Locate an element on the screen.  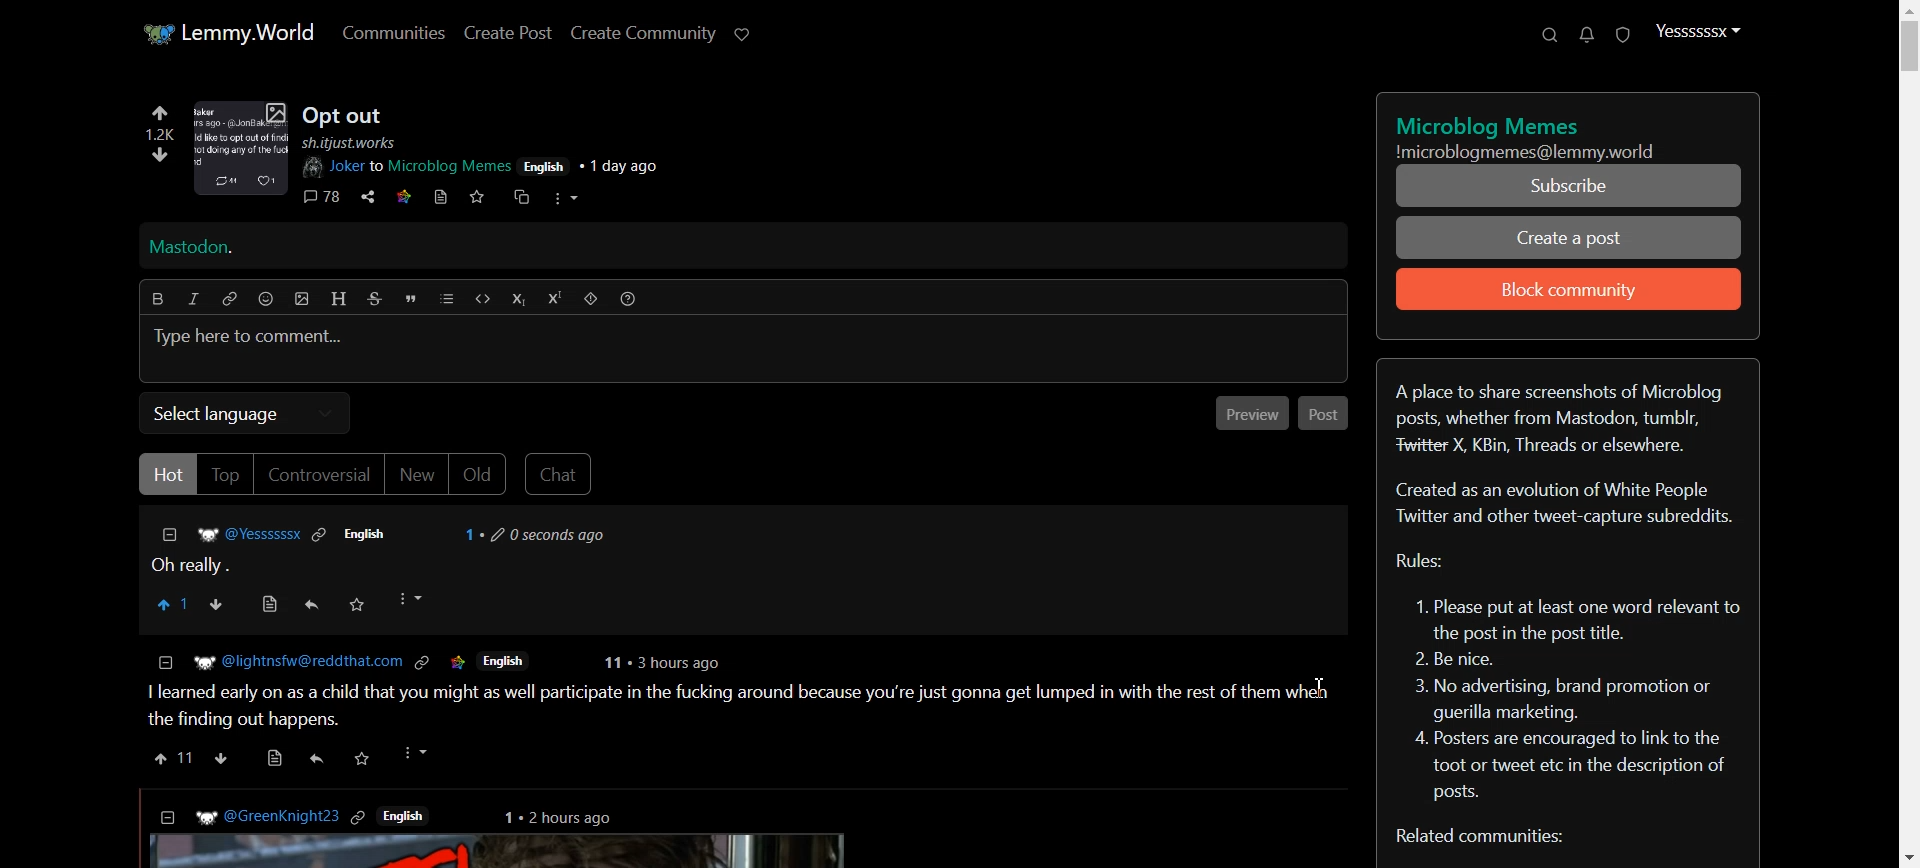
Text Cursor is located at coordinates (1318, 688).